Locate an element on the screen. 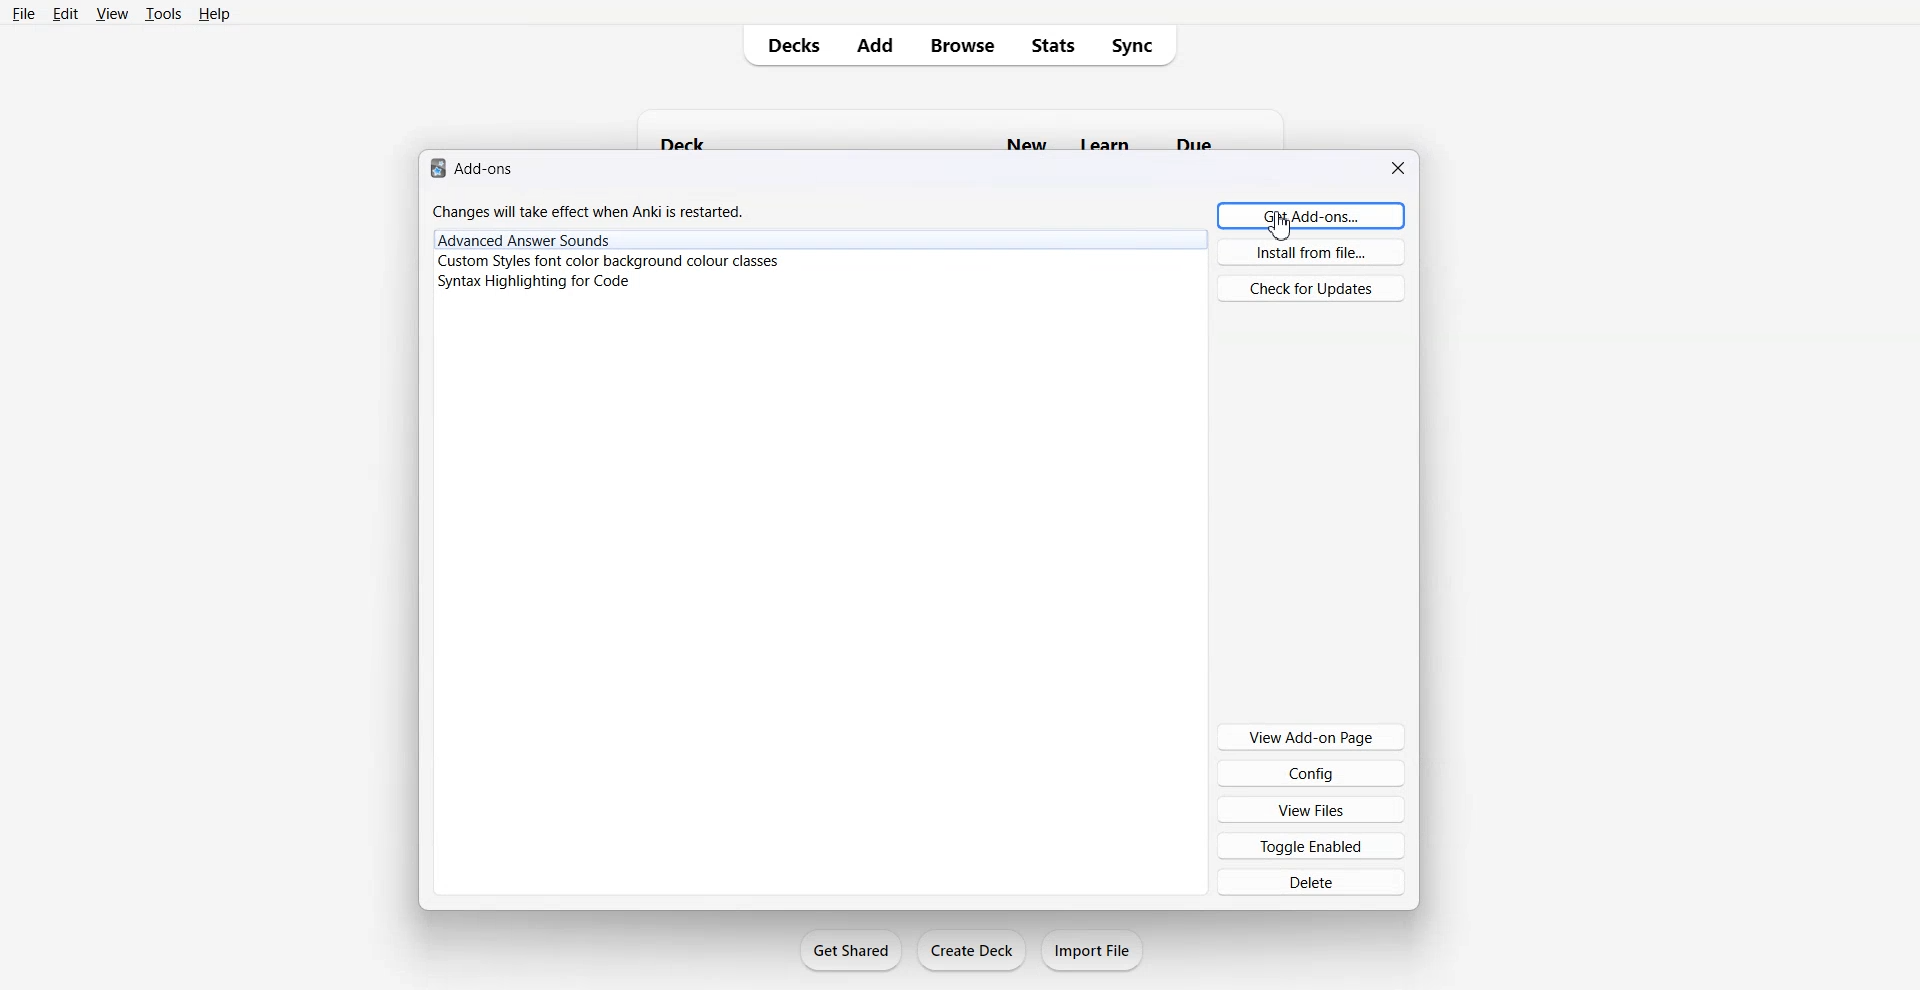  Config is located at coordinates (1311, 772).